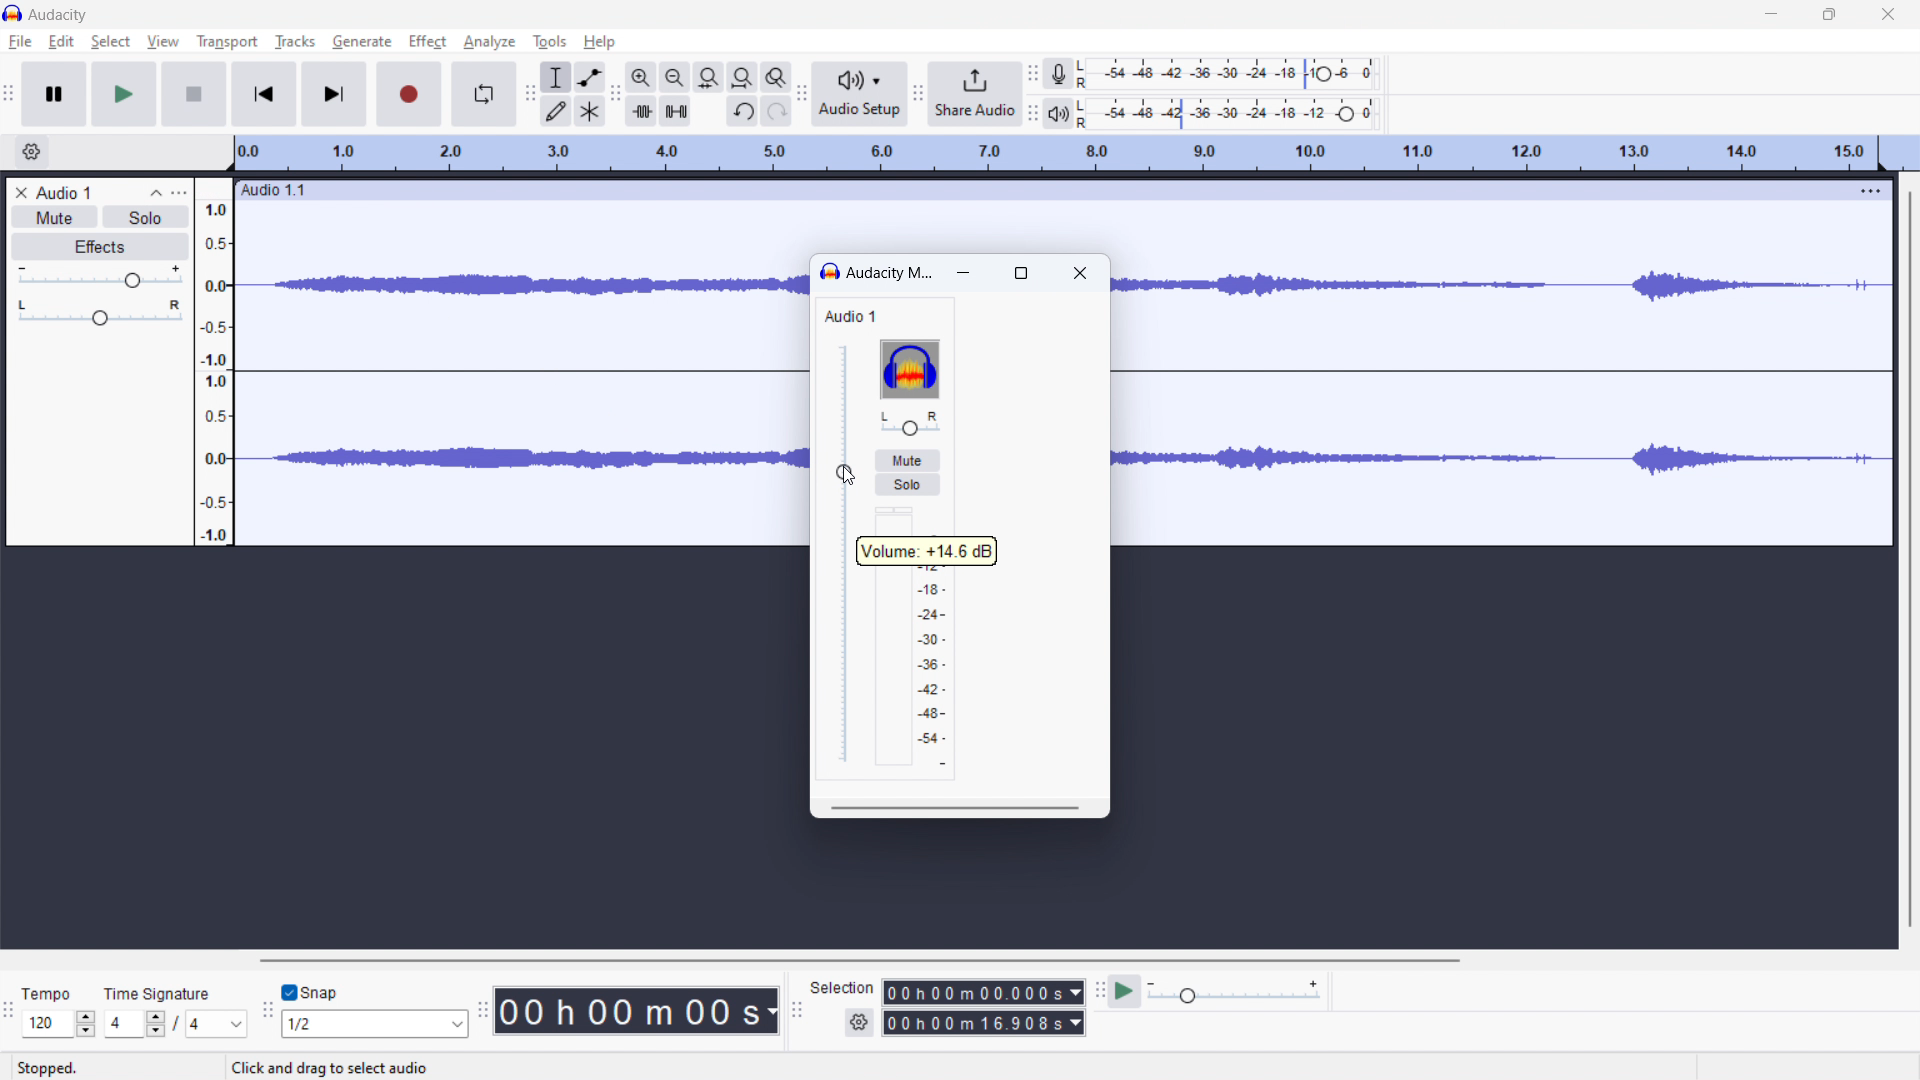 Image resolution: width=1920 pixels, height=1080 pixels. I want to click on play at speed, so click(1125, 991).